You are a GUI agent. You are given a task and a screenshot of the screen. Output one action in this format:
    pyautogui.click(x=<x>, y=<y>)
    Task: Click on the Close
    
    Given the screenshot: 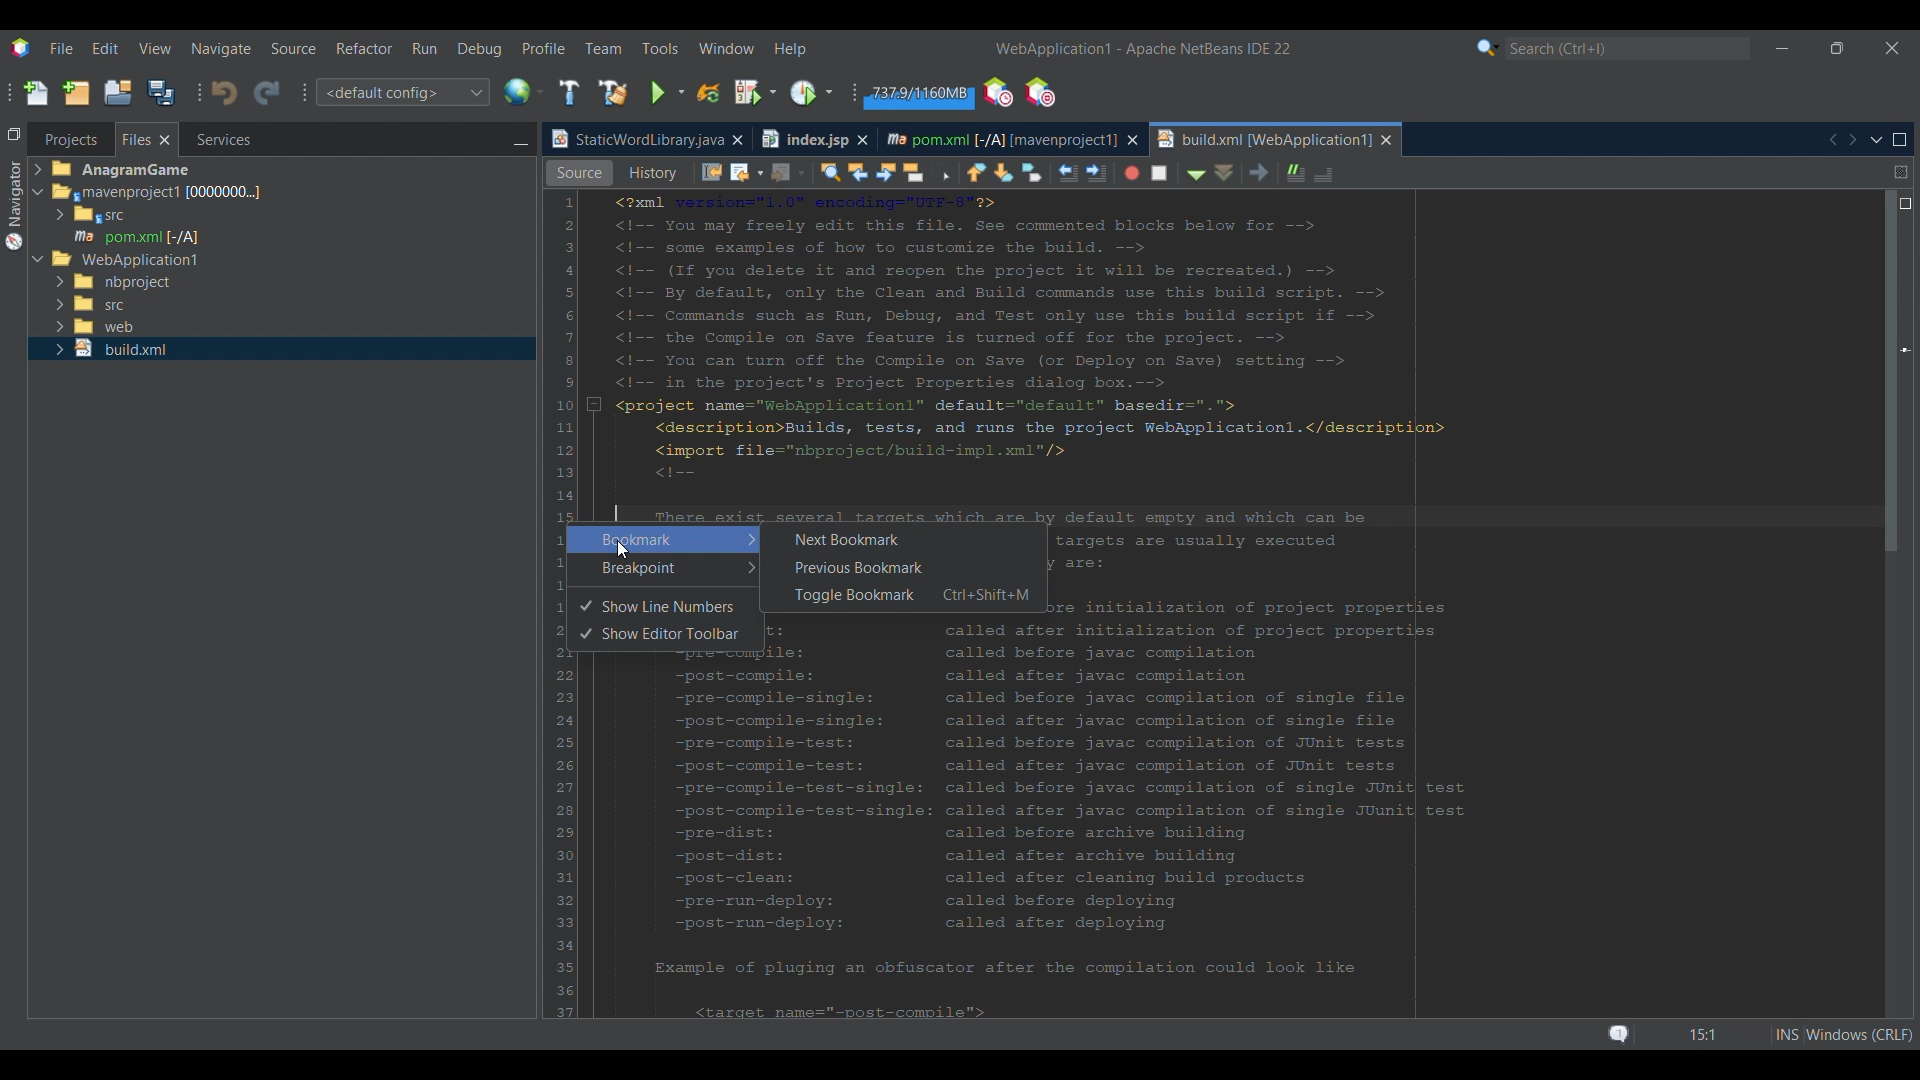 What is the action you would take?
    pyautogui.click(x=1387, y=140)
    